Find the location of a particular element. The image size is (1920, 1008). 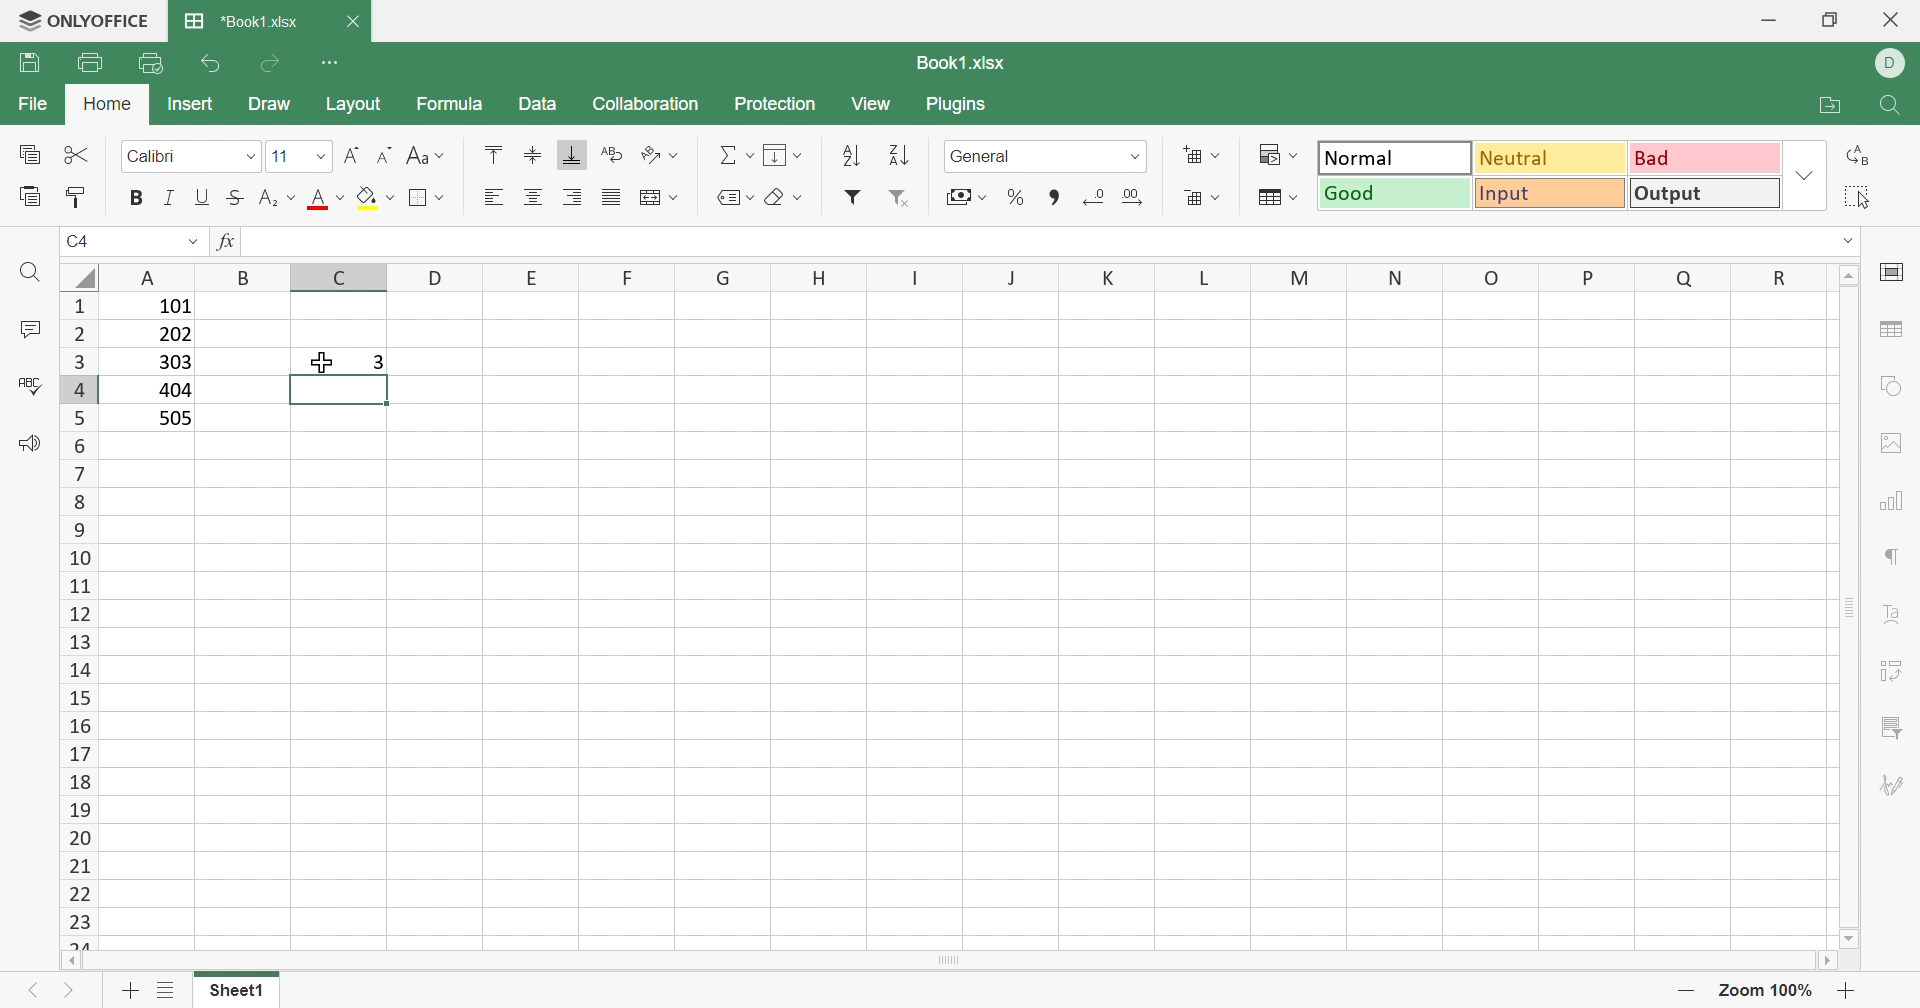

Borders is located at coordinates (425, 198).